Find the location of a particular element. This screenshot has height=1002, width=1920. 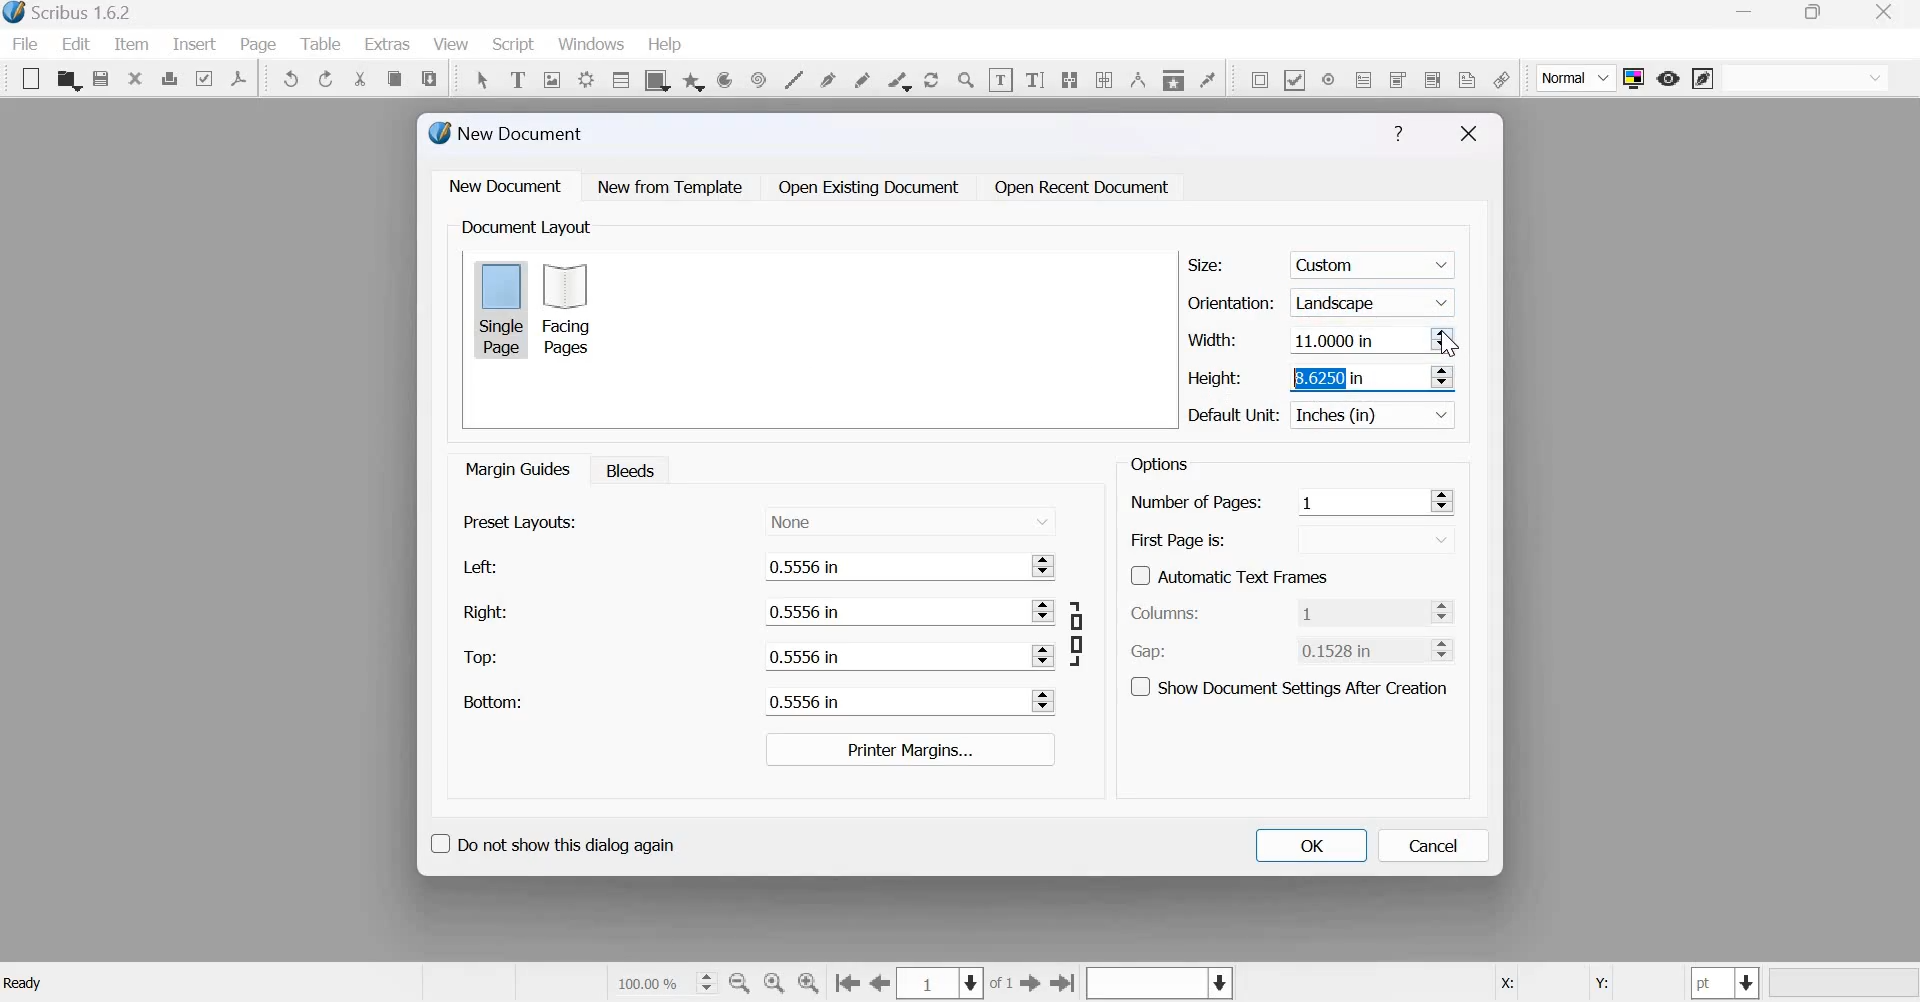

Number of Pages: is located at coordinates (1196, 504).